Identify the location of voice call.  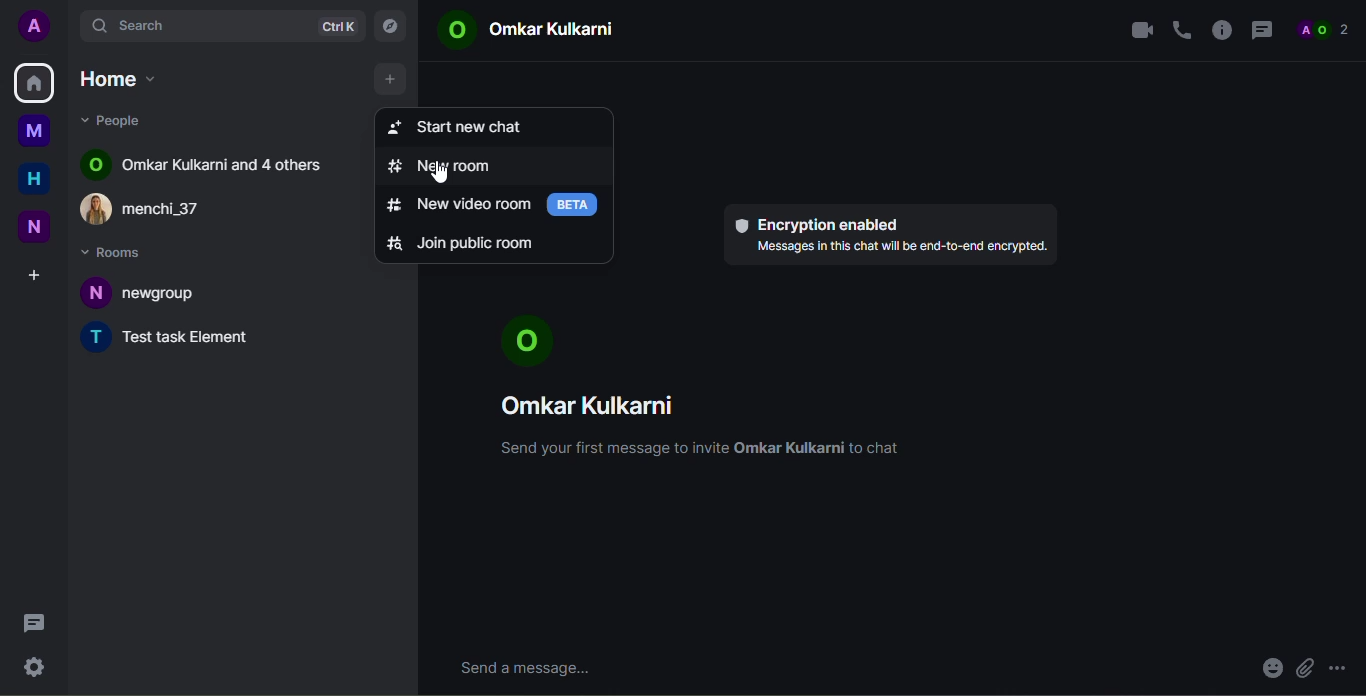
(1181, 30).